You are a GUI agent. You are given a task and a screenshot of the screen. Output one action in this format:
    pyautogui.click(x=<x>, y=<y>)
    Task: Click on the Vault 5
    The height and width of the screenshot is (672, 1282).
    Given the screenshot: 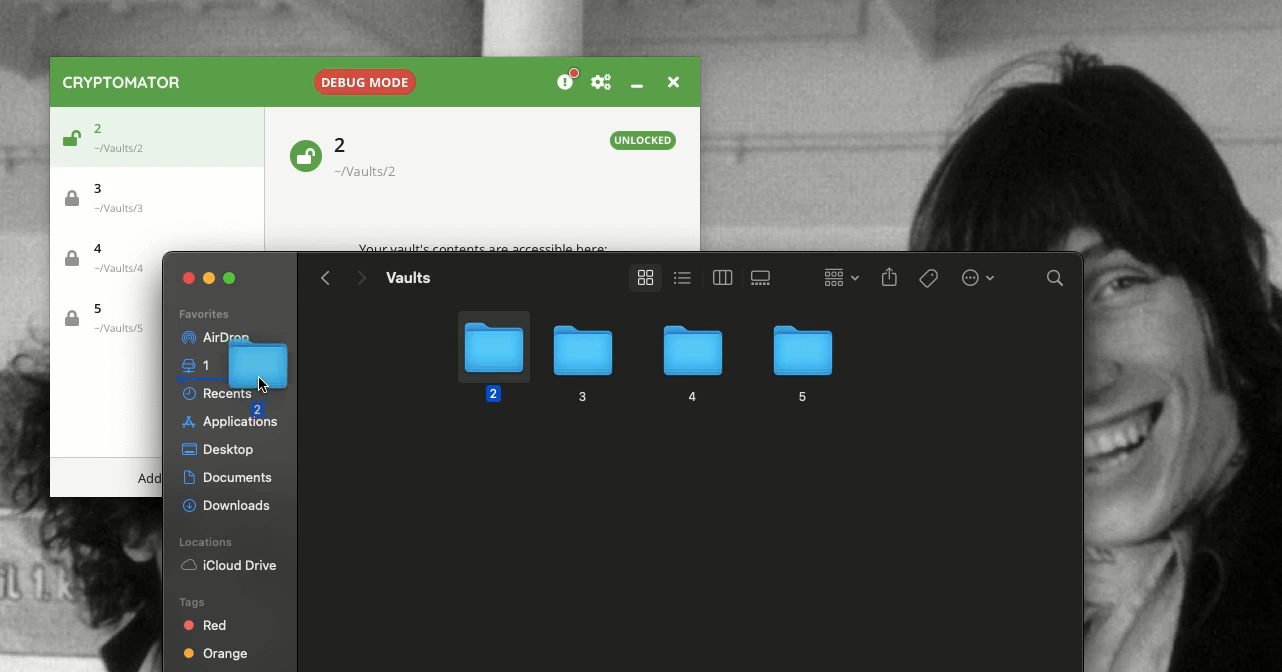 What is the action you would take?
    pyautogui.click(x=104, y=319)
    